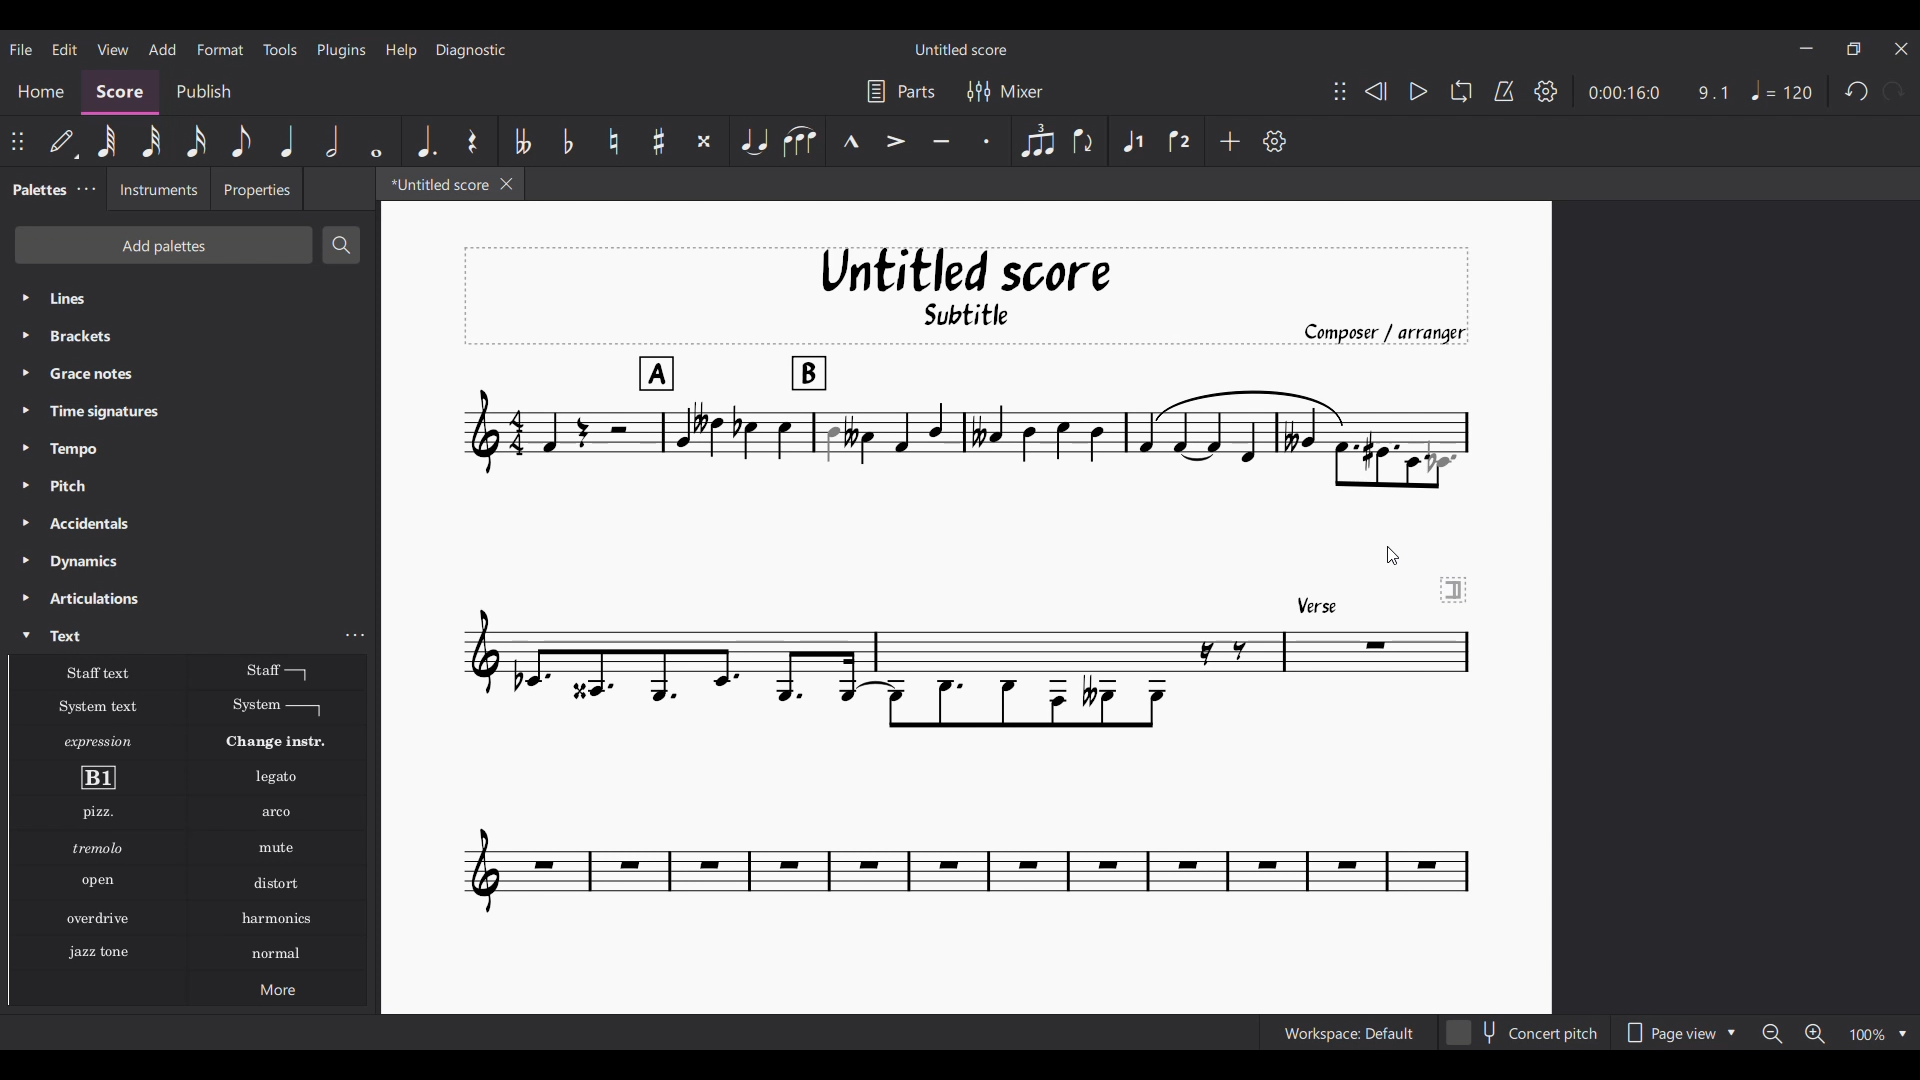 This screenshot has width=1920, height=1080. Describe the element at coordinates (163, 245) in the screenshot. I see `Add palettes` at that location.